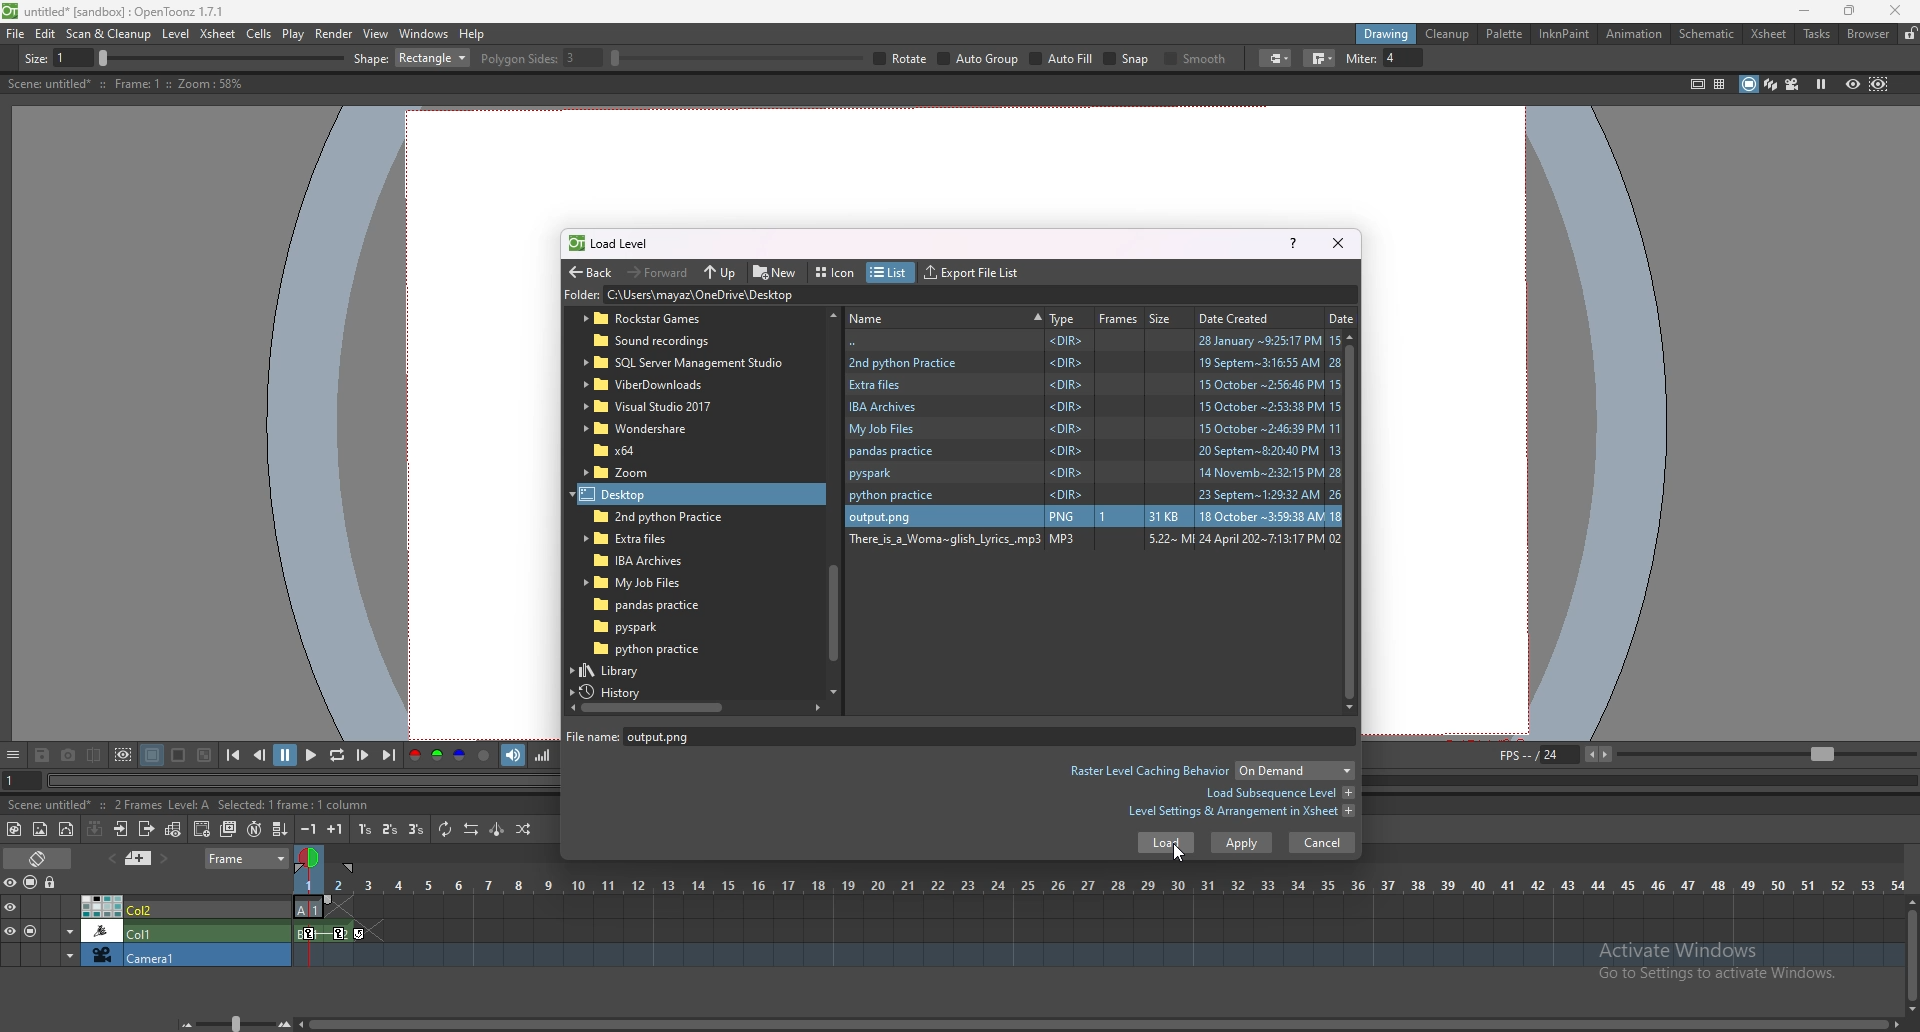  I want to click on scan and cleanup, so click(108, 34).